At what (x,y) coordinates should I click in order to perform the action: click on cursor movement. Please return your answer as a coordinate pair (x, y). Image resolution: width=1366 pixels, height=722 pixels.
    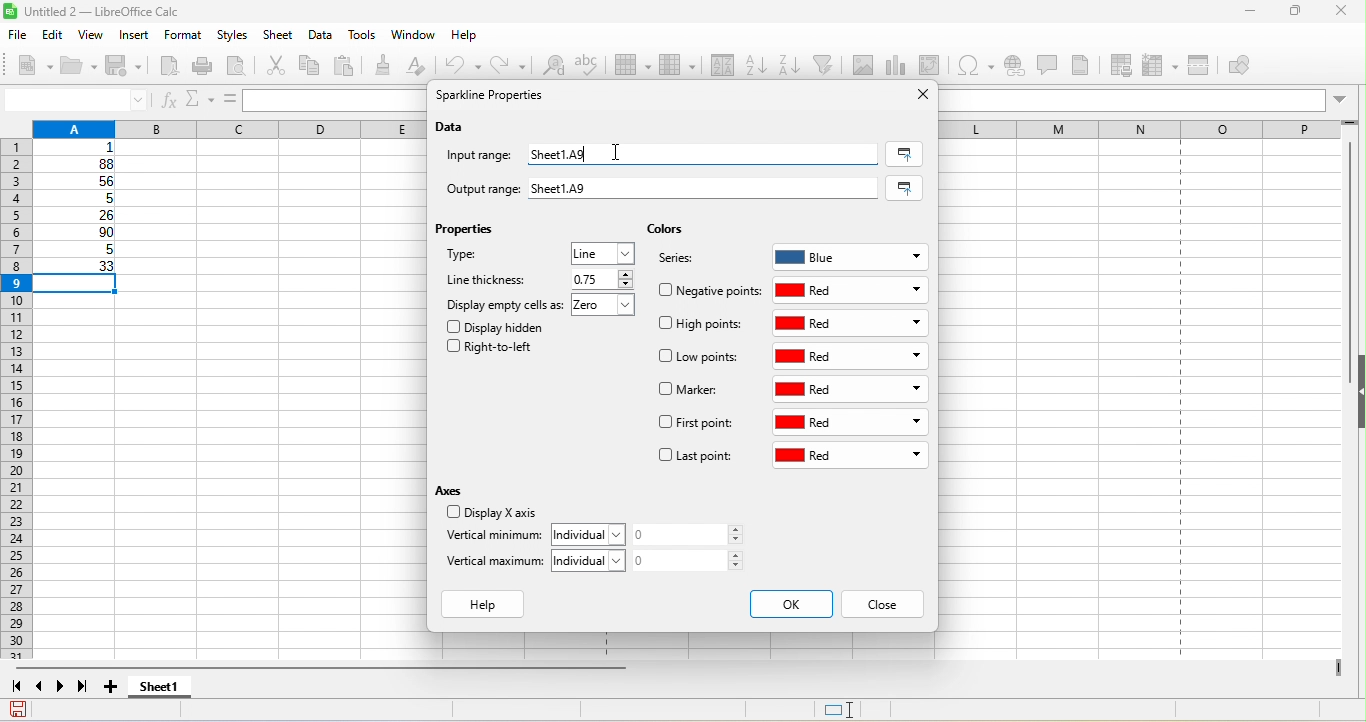
    Looking at the image, I should click on (619, 150).